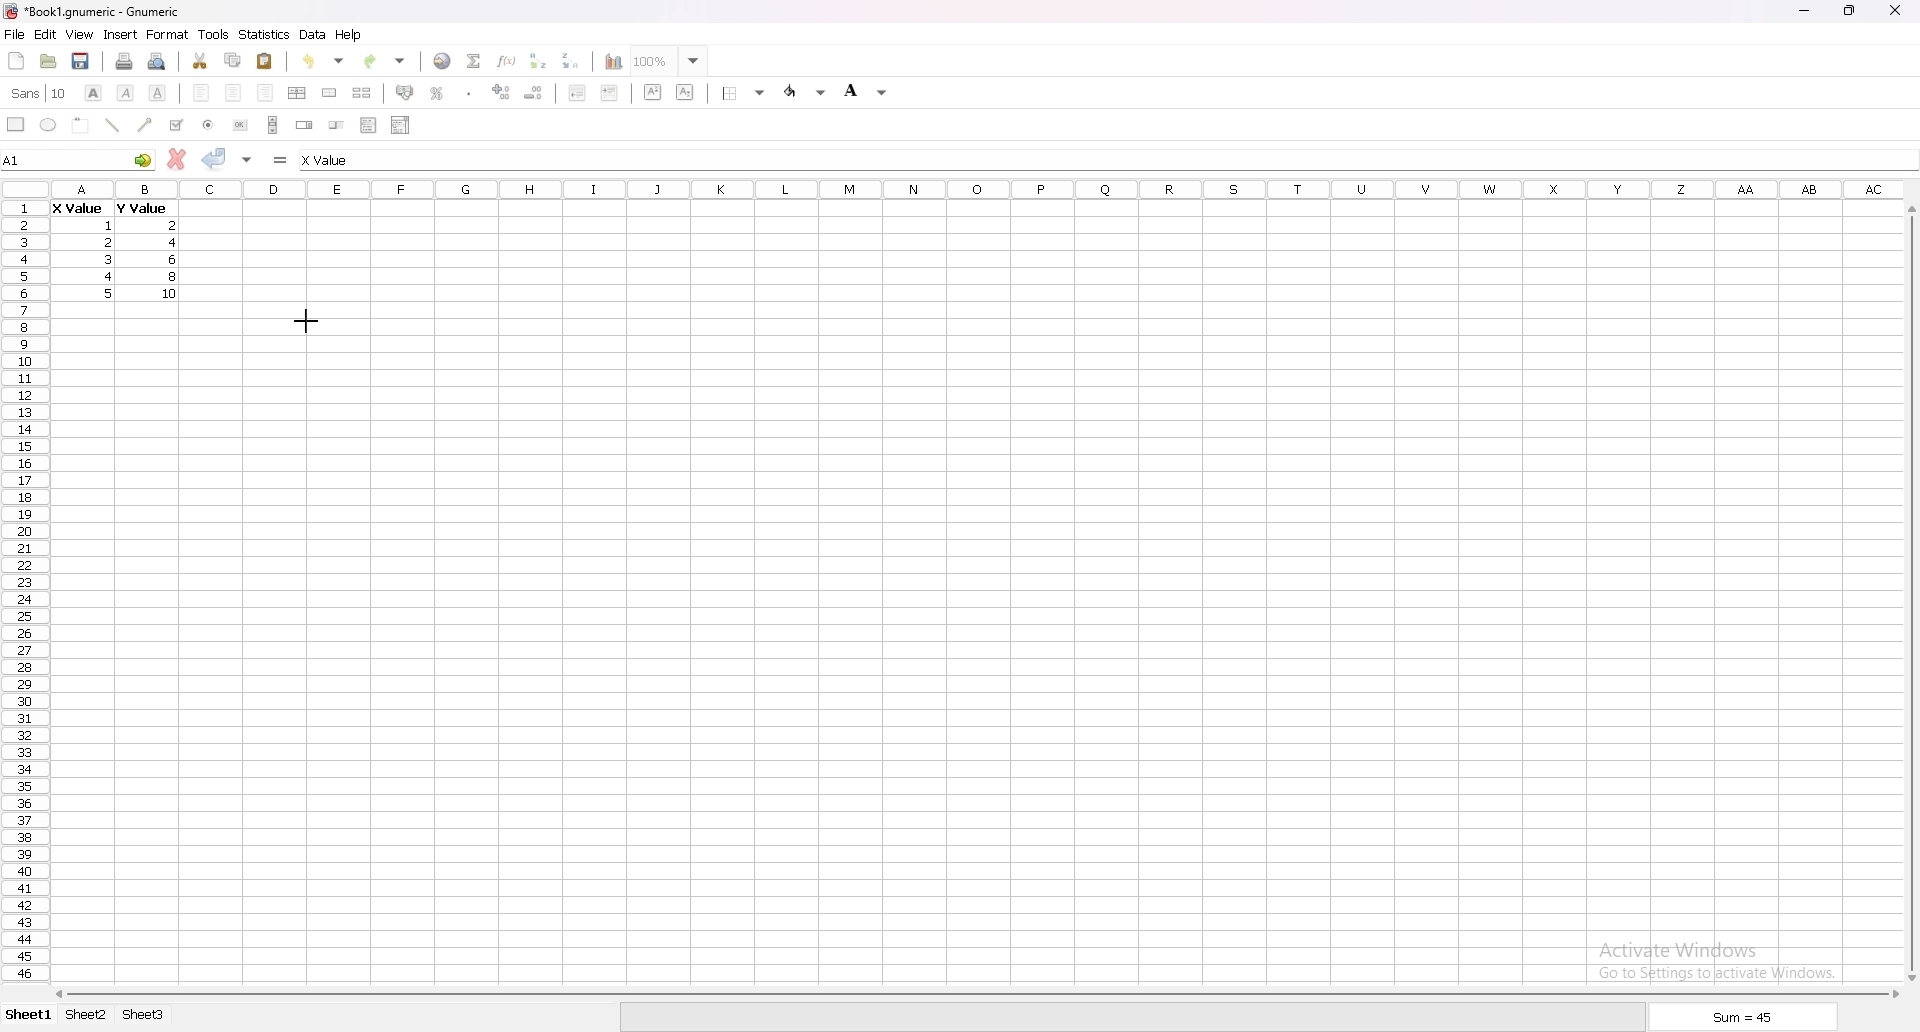  Describe the element at coordinates (313, 34) in the screenshot. I see `data` at that location.